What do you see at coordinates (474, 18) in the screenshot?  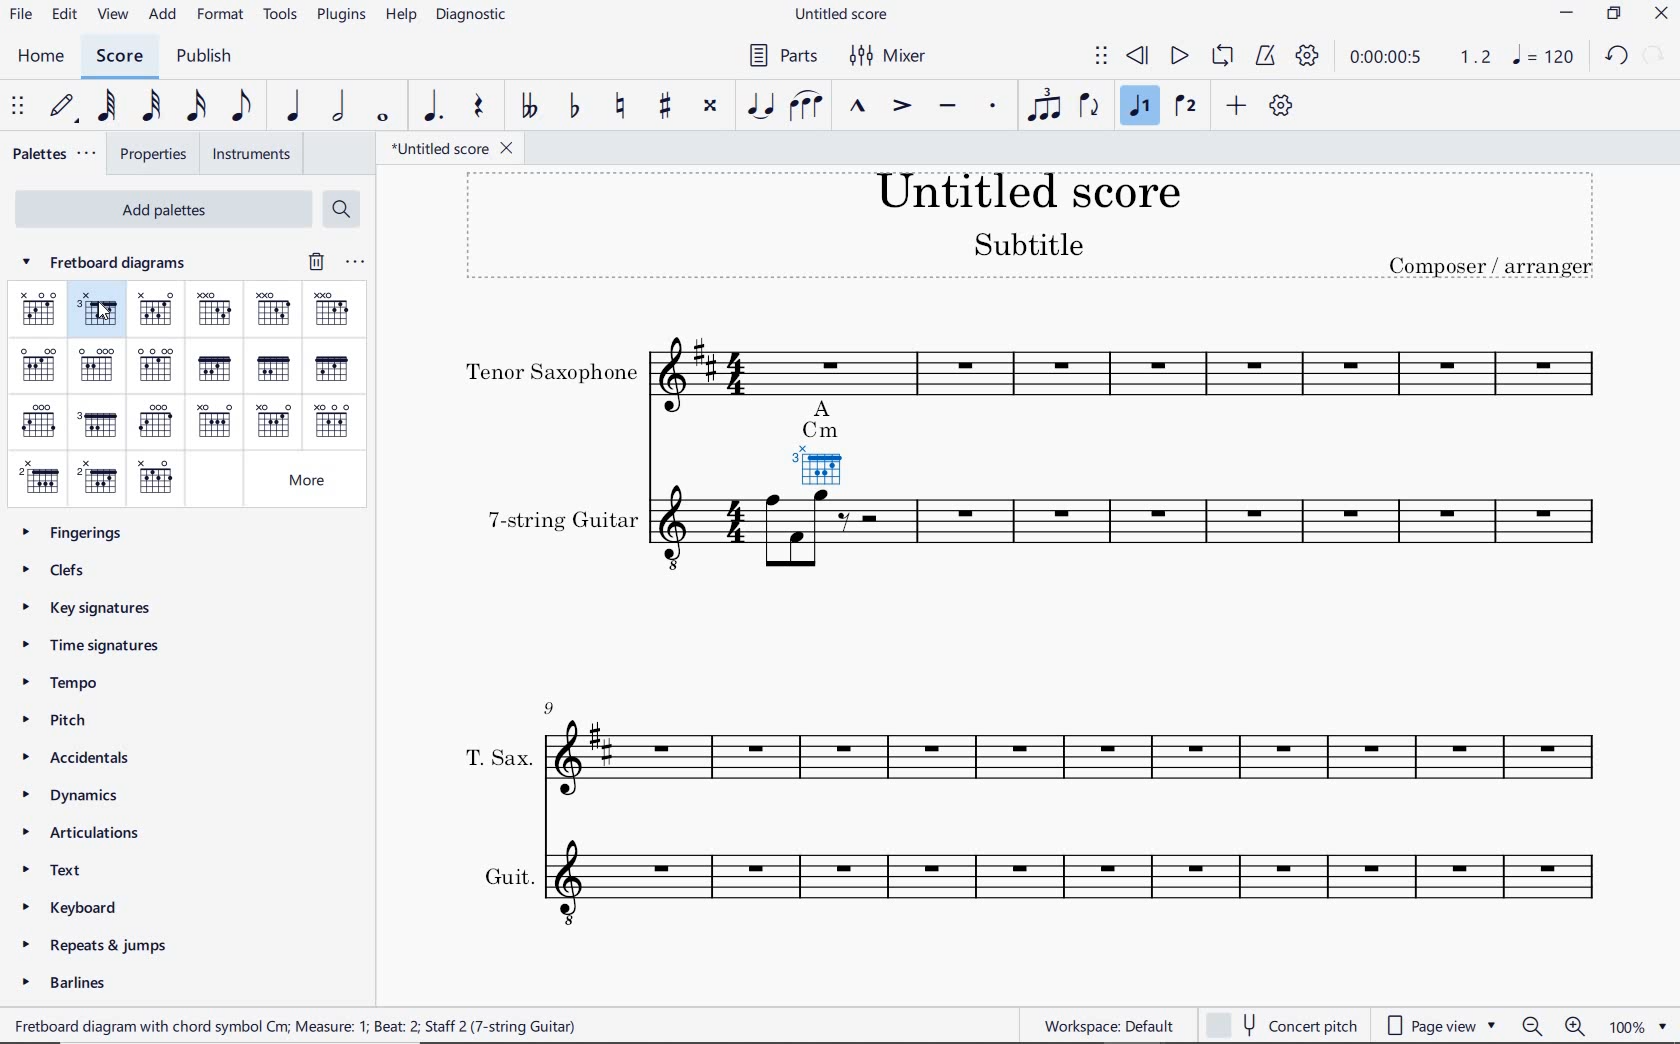 I see `DIAGNOSTIC` at bounding box center [474, 18].